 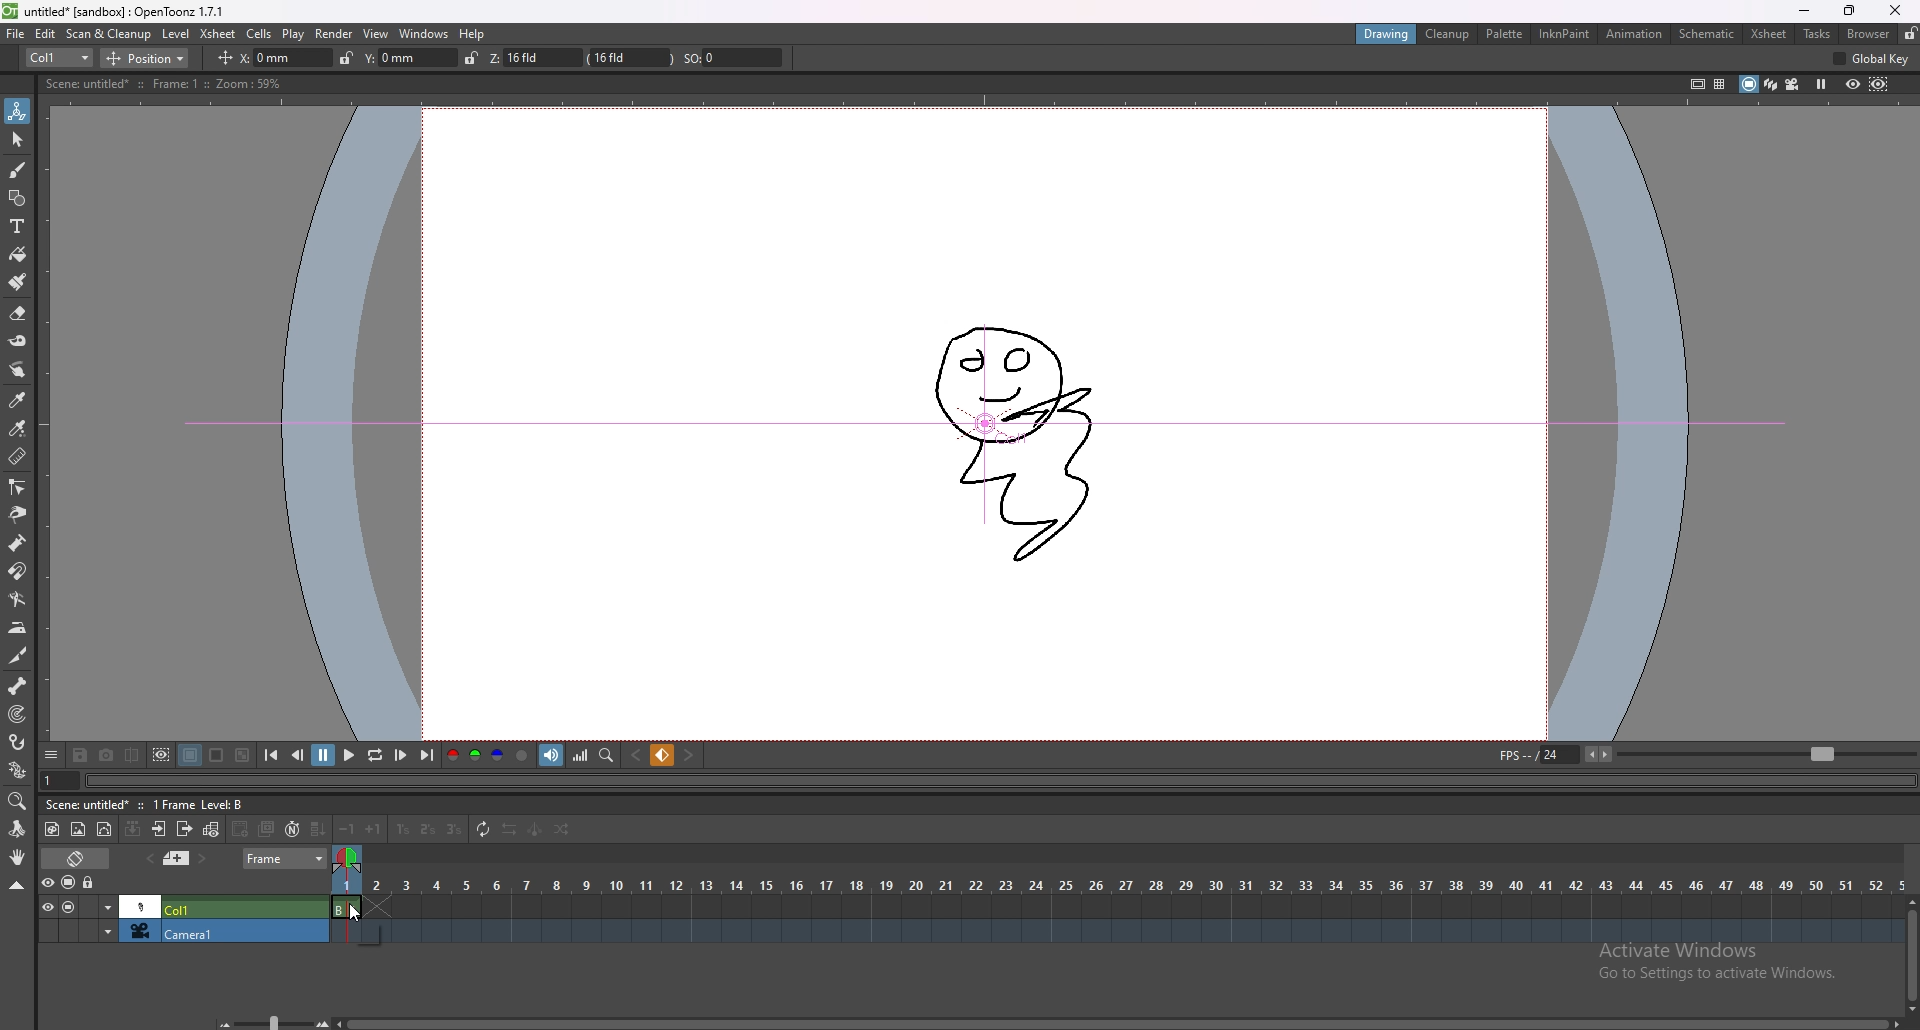 What do you see at coordinates (1386, 32) in the screenshot?
I see `drawing` at bounding box center [1386, 32].